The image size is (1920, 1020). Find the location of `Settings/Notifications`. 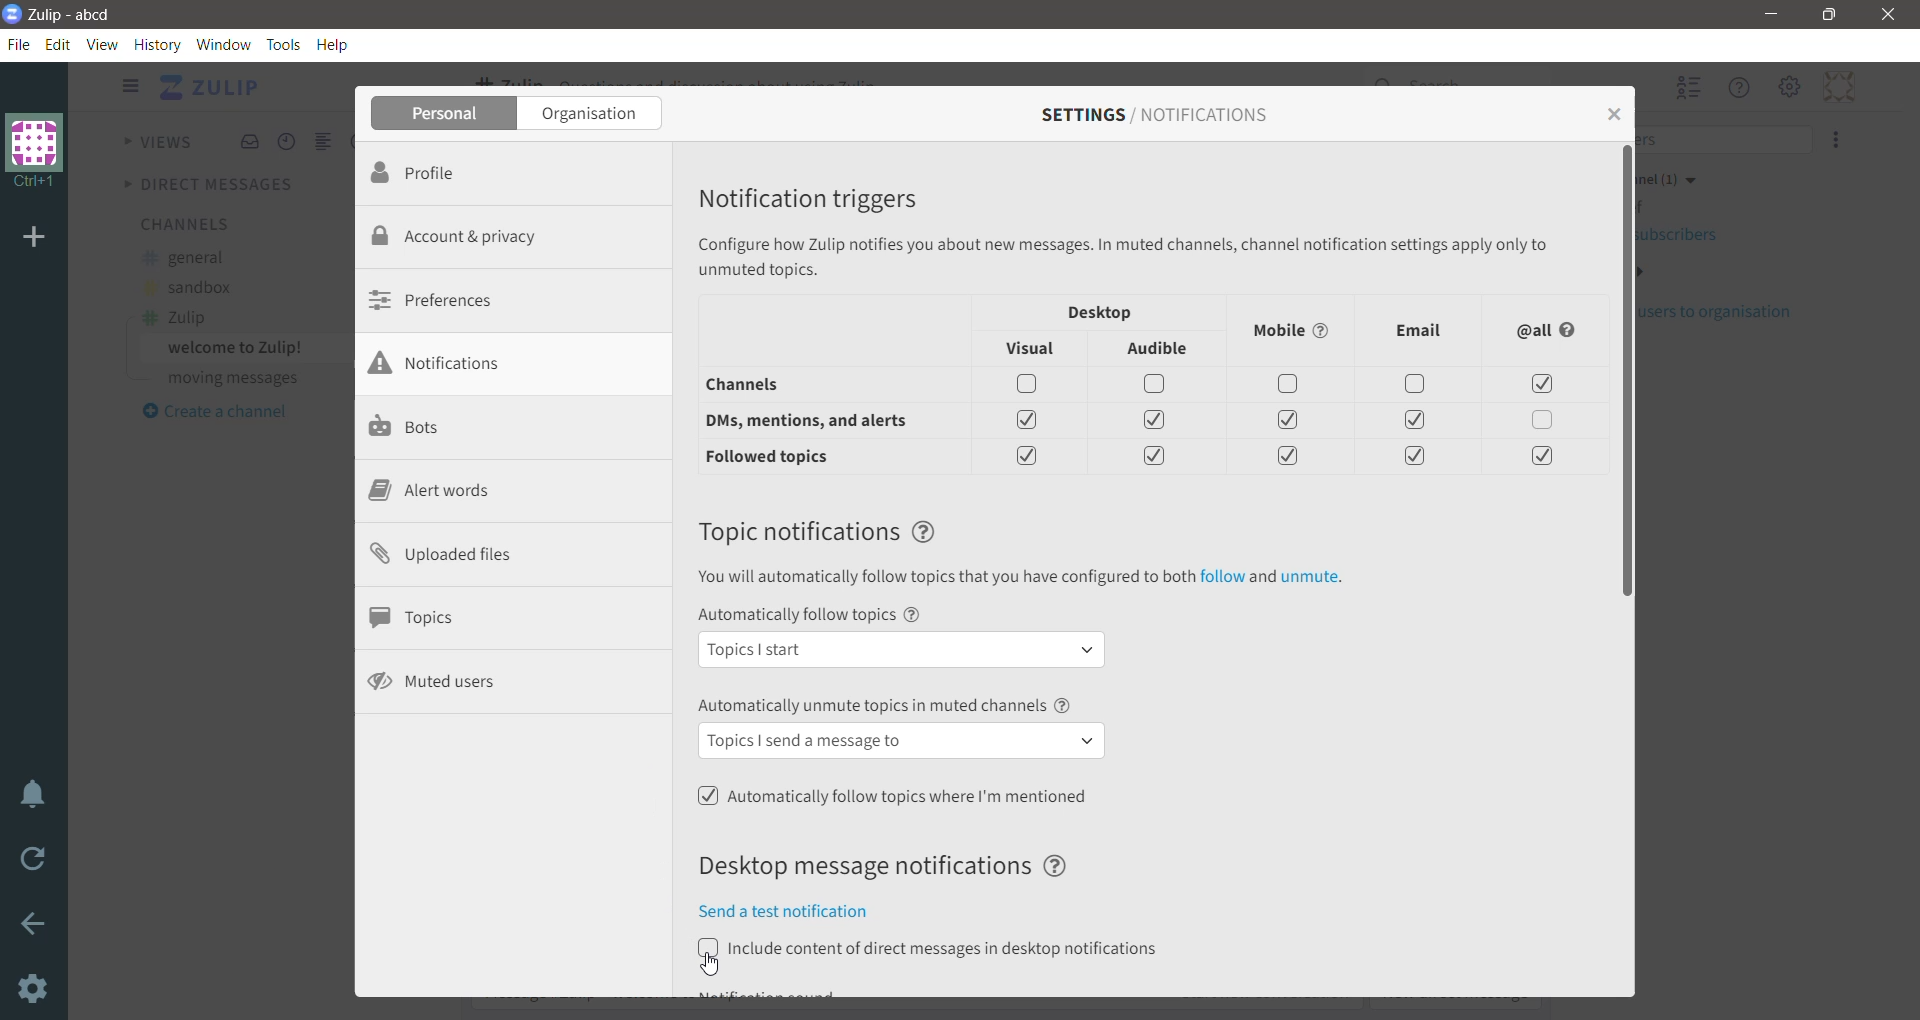

Settings/Notifications is located at coordinates (1154, 115).